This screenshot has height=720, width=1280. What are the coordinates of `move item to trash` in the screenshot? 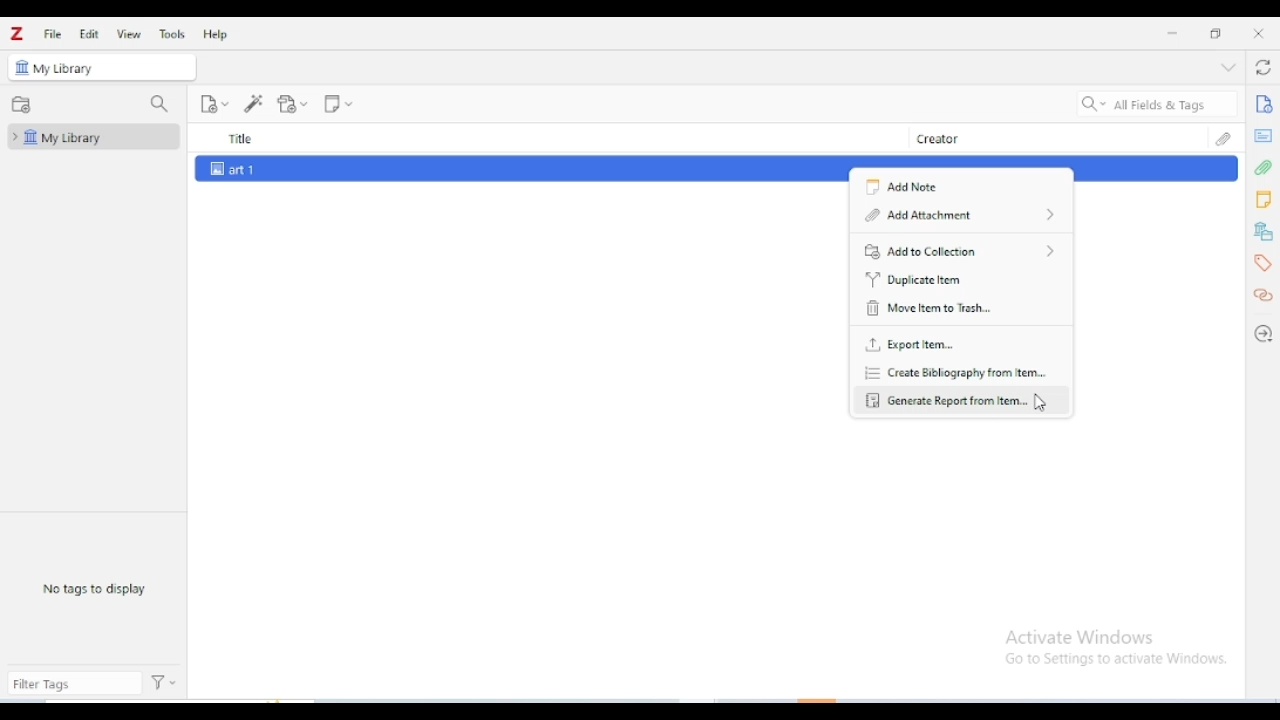 It's located at (926, 308).